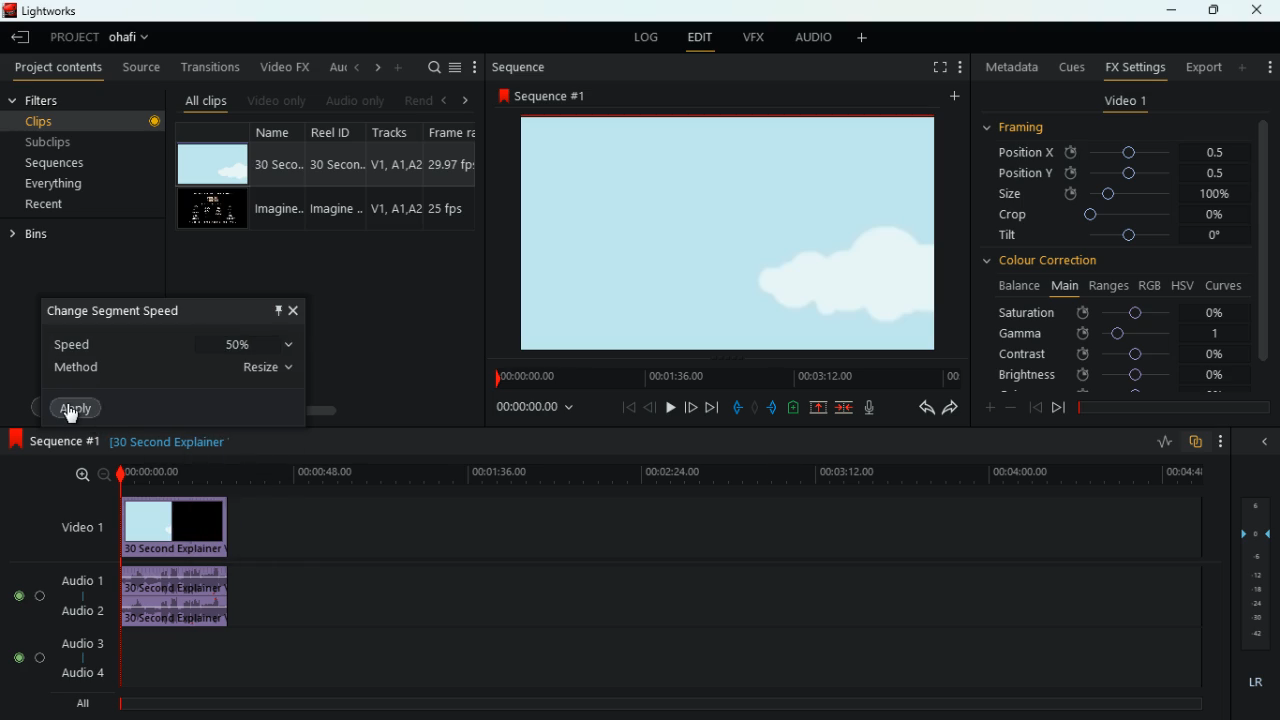 The image size is (1280, 720). I want to click on plus, so click(985, 406).